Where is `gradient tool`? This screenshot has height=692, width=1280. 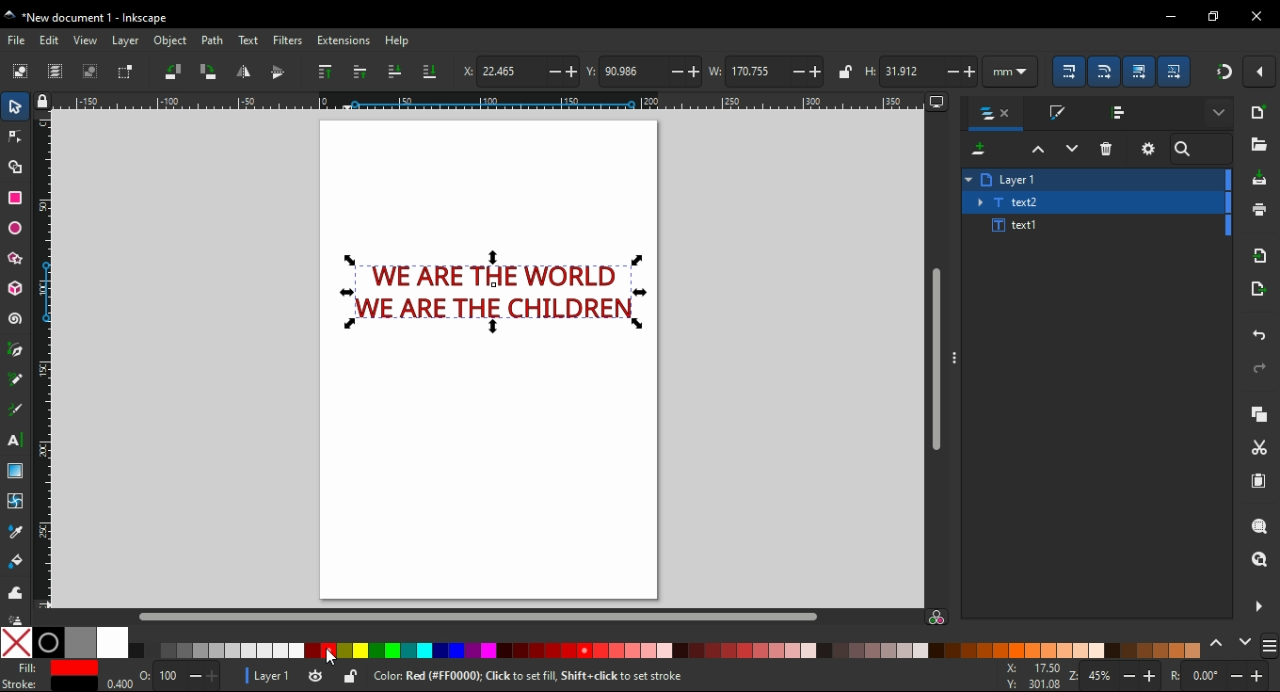 gradient tool is located at coordinates (14, 471).